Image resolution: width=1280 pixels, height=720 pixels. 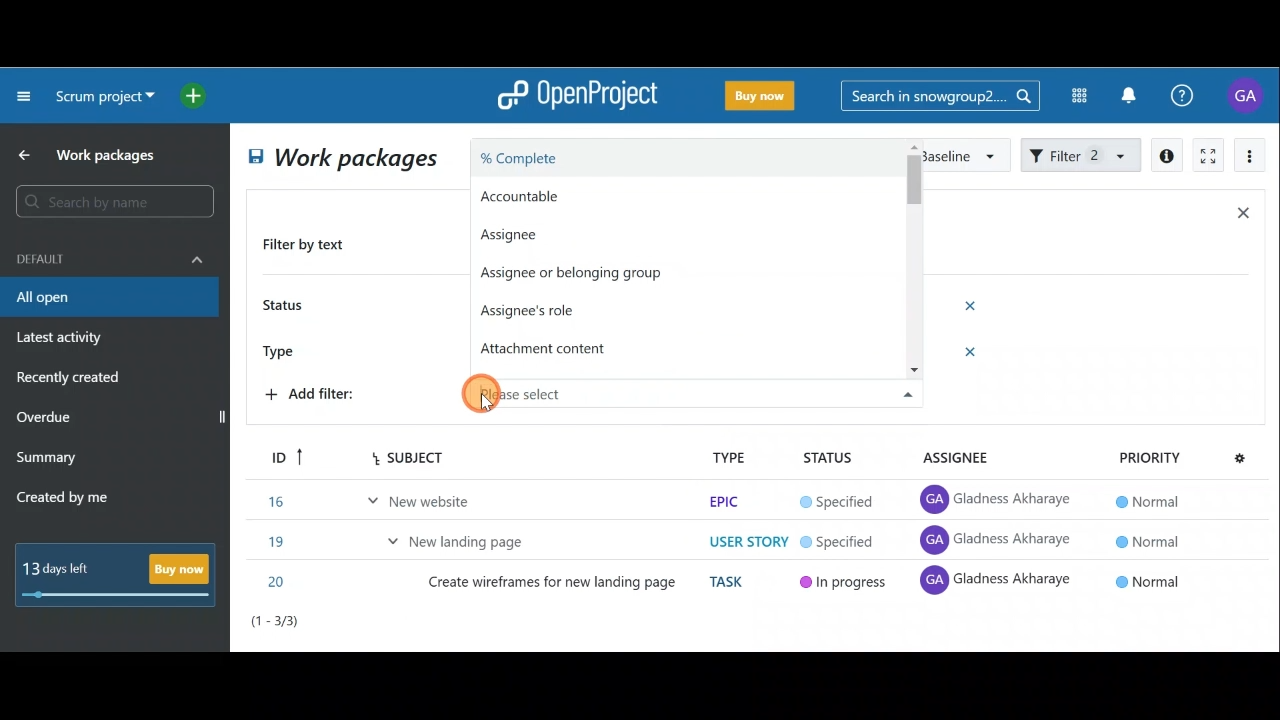 I want to click on Create wireframes for new landing page, so click(x=554, y=586).